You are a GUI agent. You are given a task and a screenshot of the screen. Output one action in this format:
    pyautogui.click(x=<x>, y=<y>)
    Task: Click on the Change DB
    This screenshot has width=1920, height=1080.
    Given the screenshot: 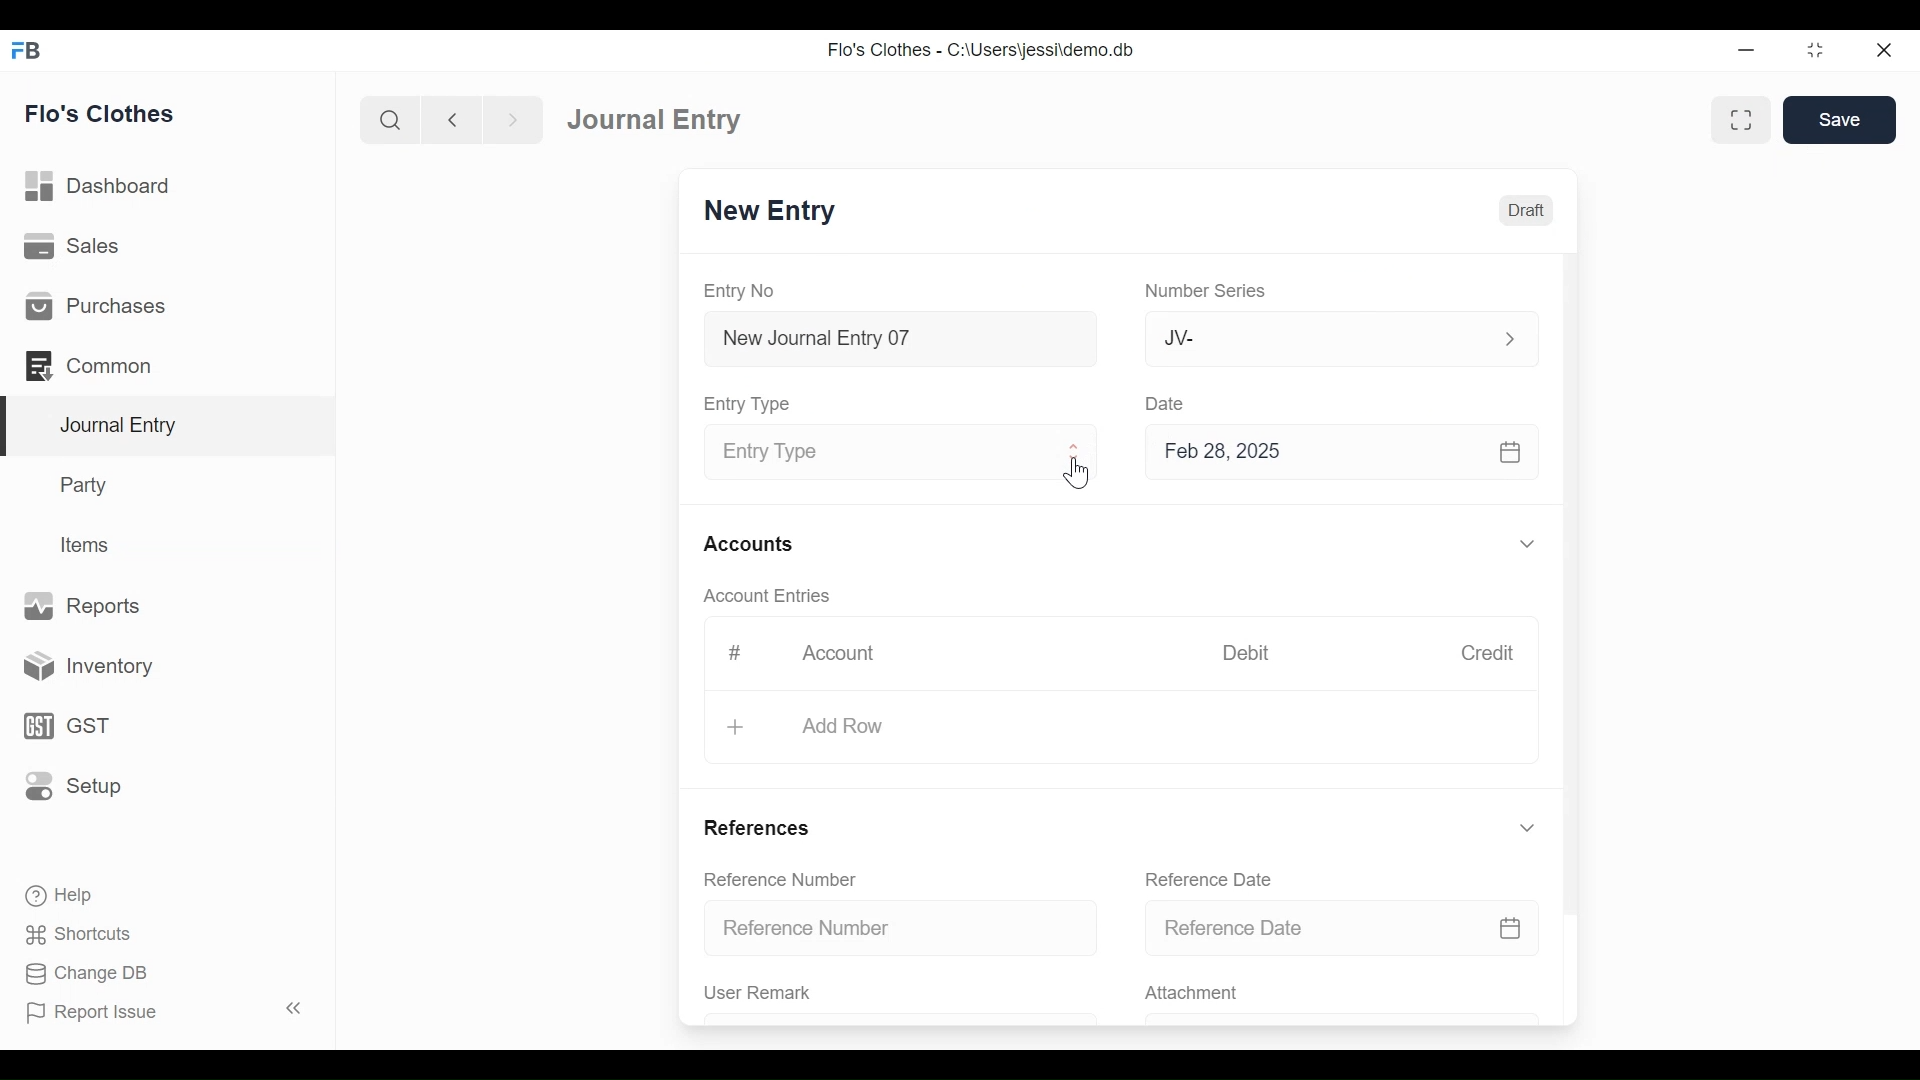 What is the action you would take?
    pyautogui.click(x=85, y=971)
    